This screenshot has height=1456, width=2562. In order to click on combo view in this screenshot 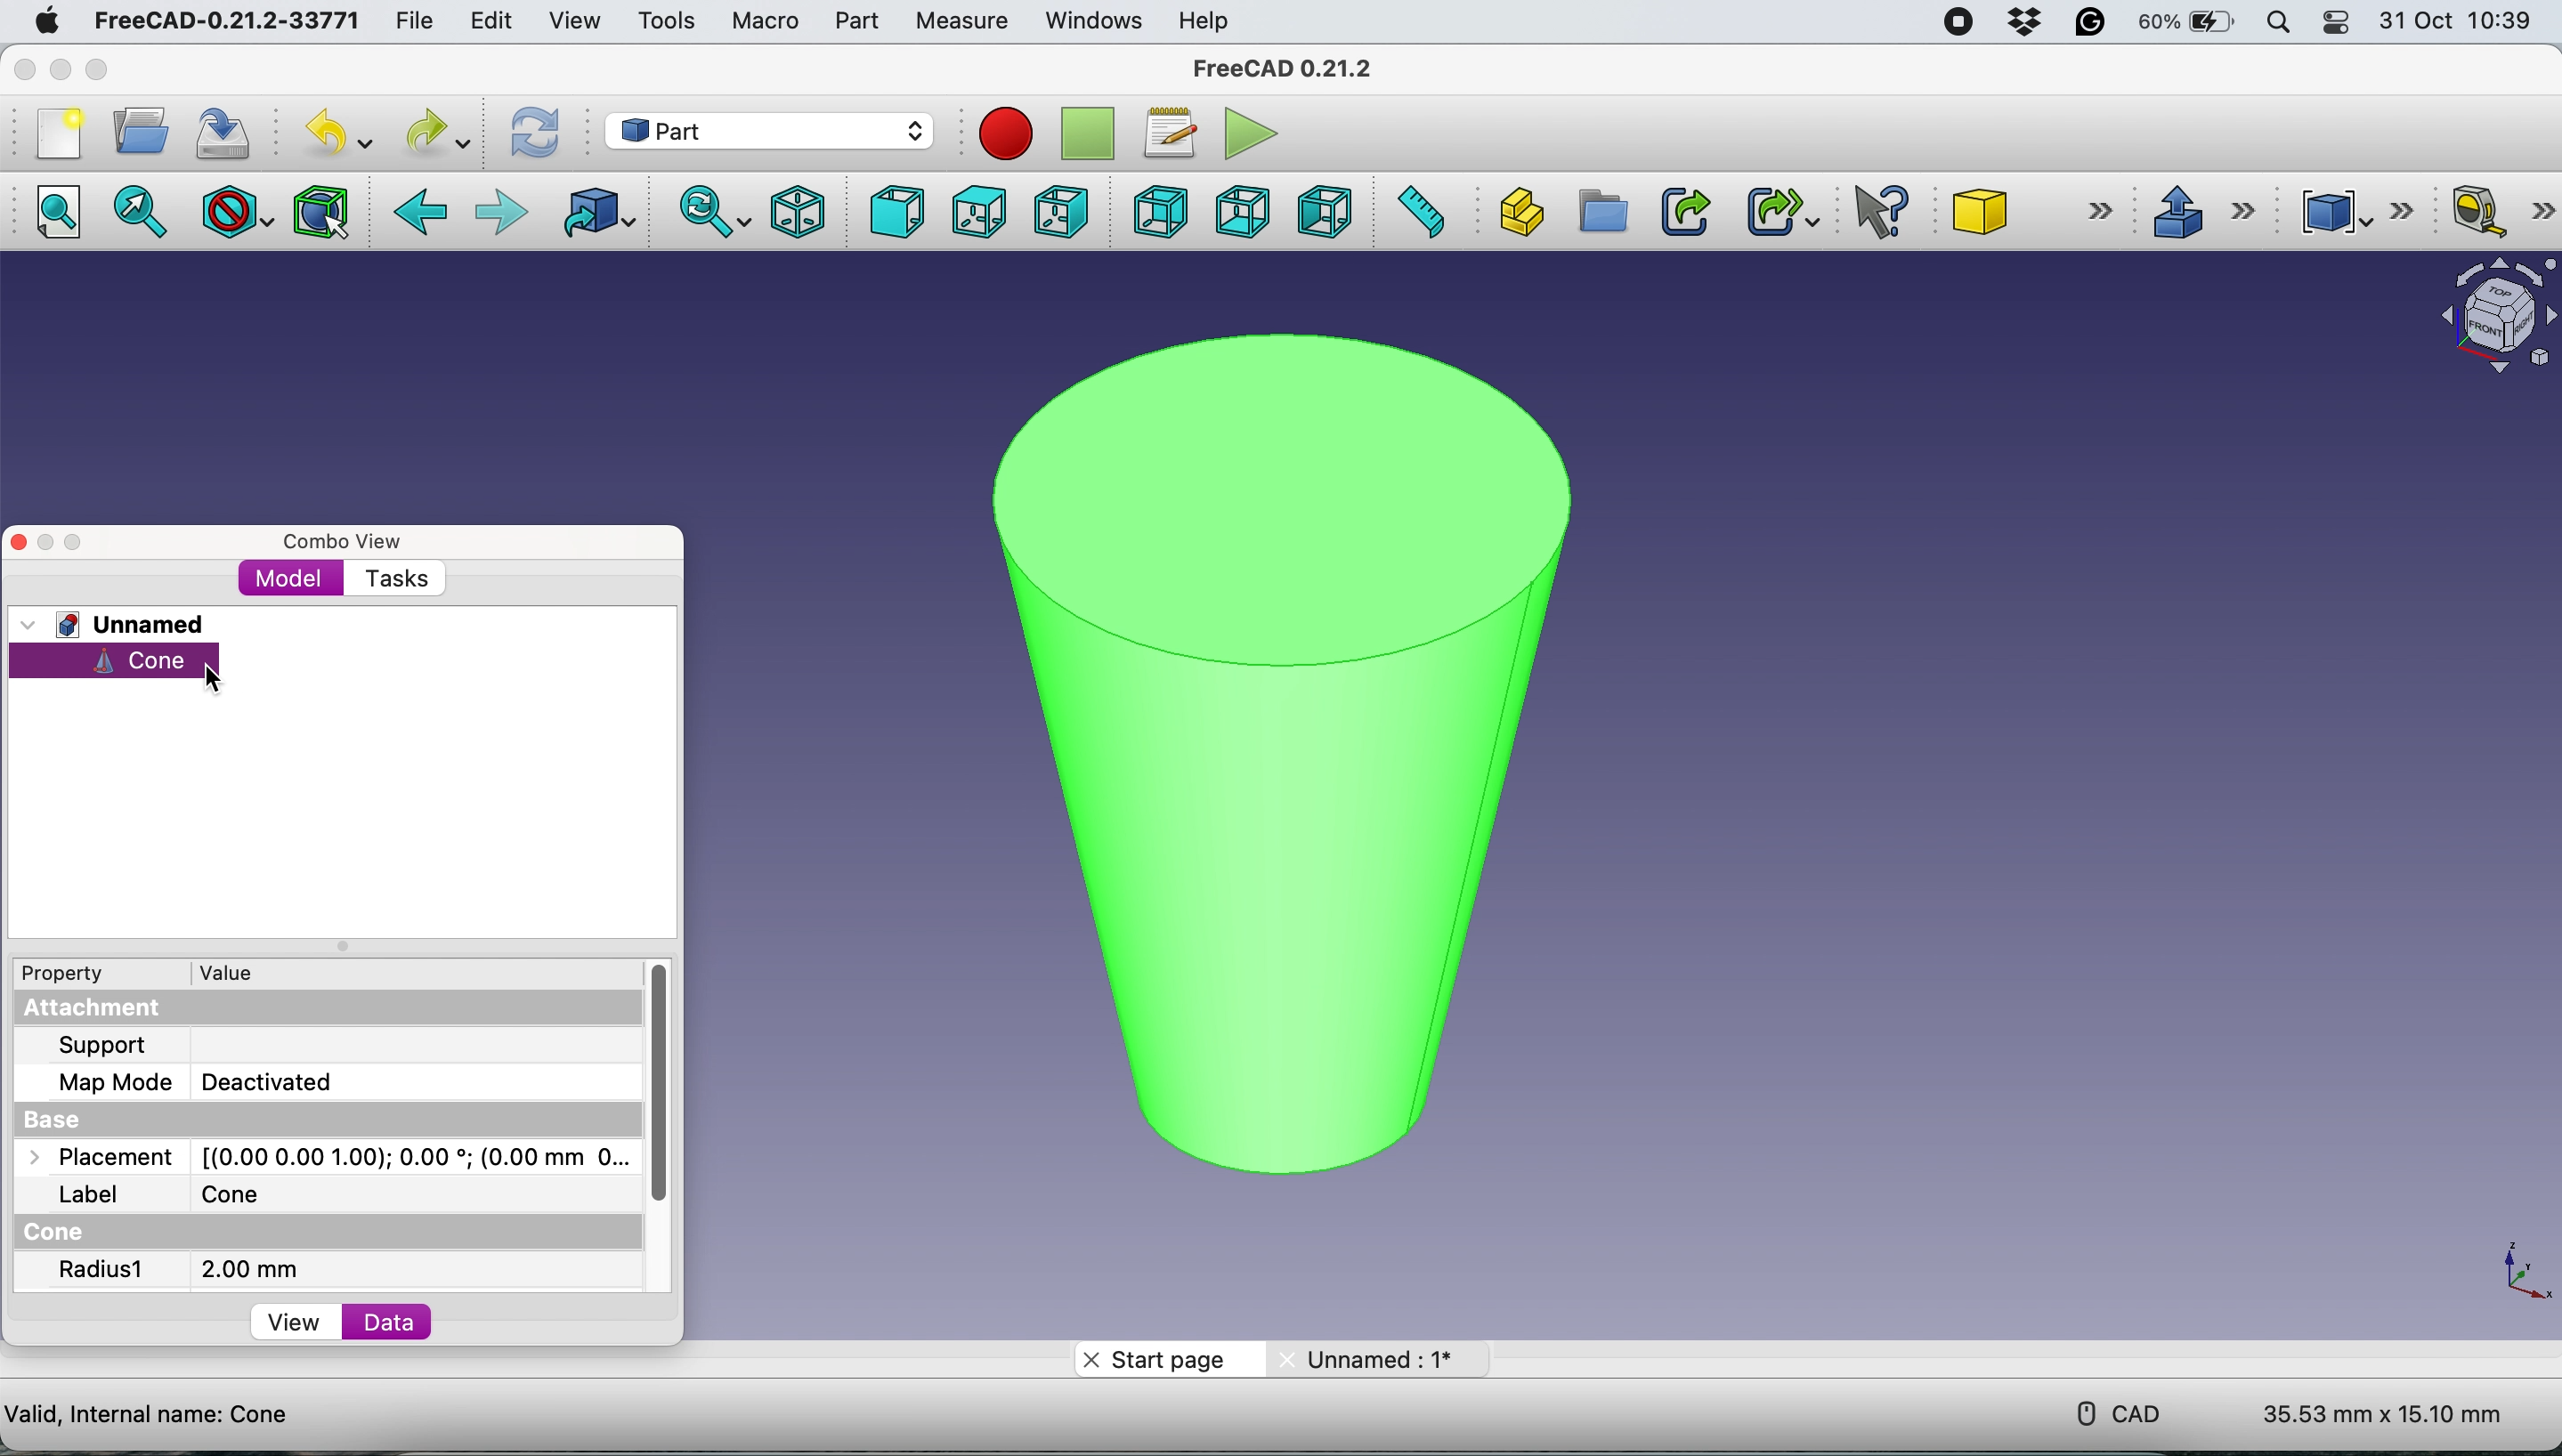, I will do `click(344, 539)`.